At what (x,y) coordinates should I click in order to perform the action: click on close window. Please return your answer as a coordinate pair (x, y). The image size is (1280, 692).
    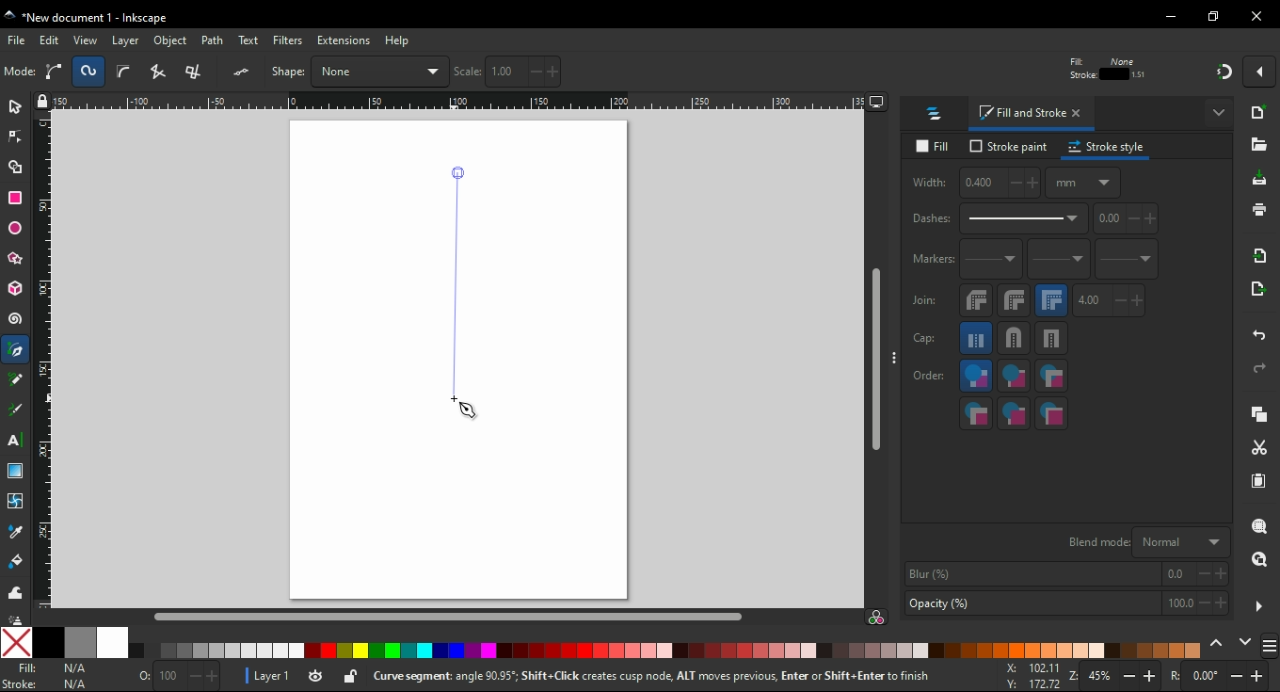
    Looking at the image, I should click on (1257, 16).